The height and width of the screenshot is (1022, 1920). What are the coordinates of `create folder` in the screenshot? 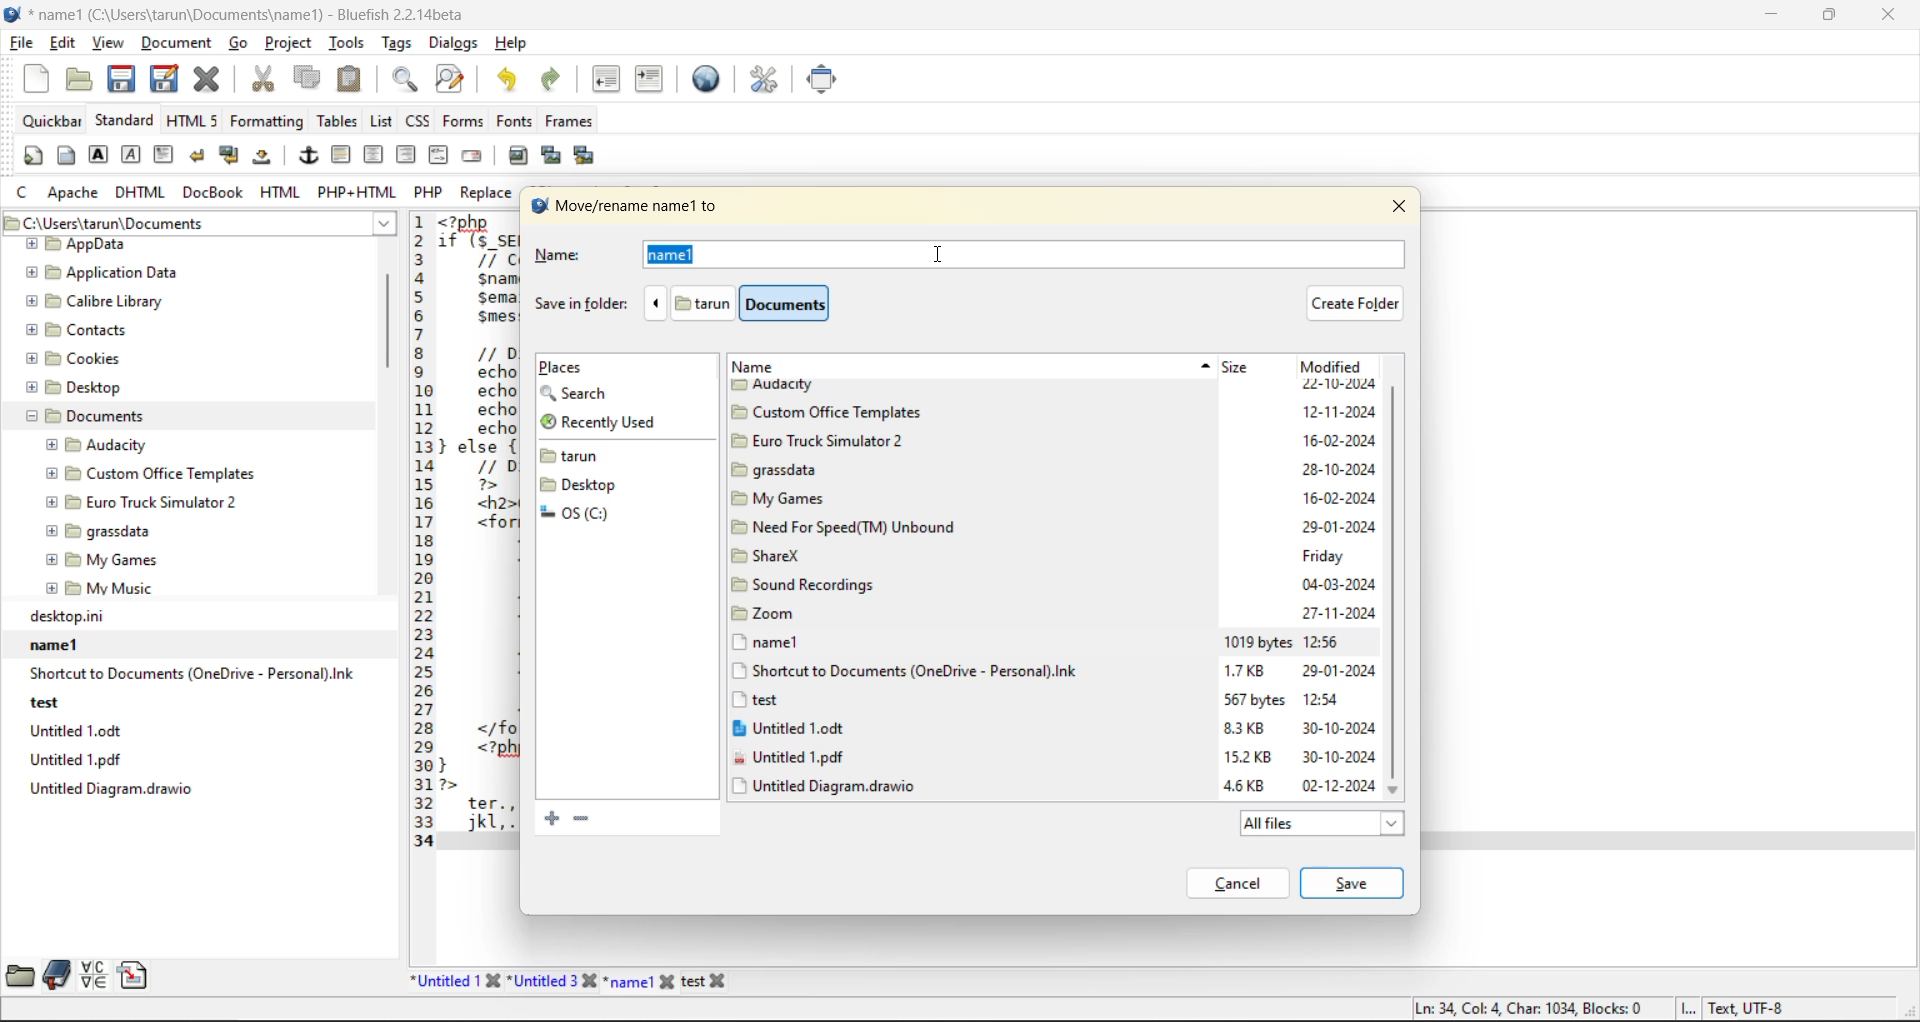 It's located at (1362, 303).